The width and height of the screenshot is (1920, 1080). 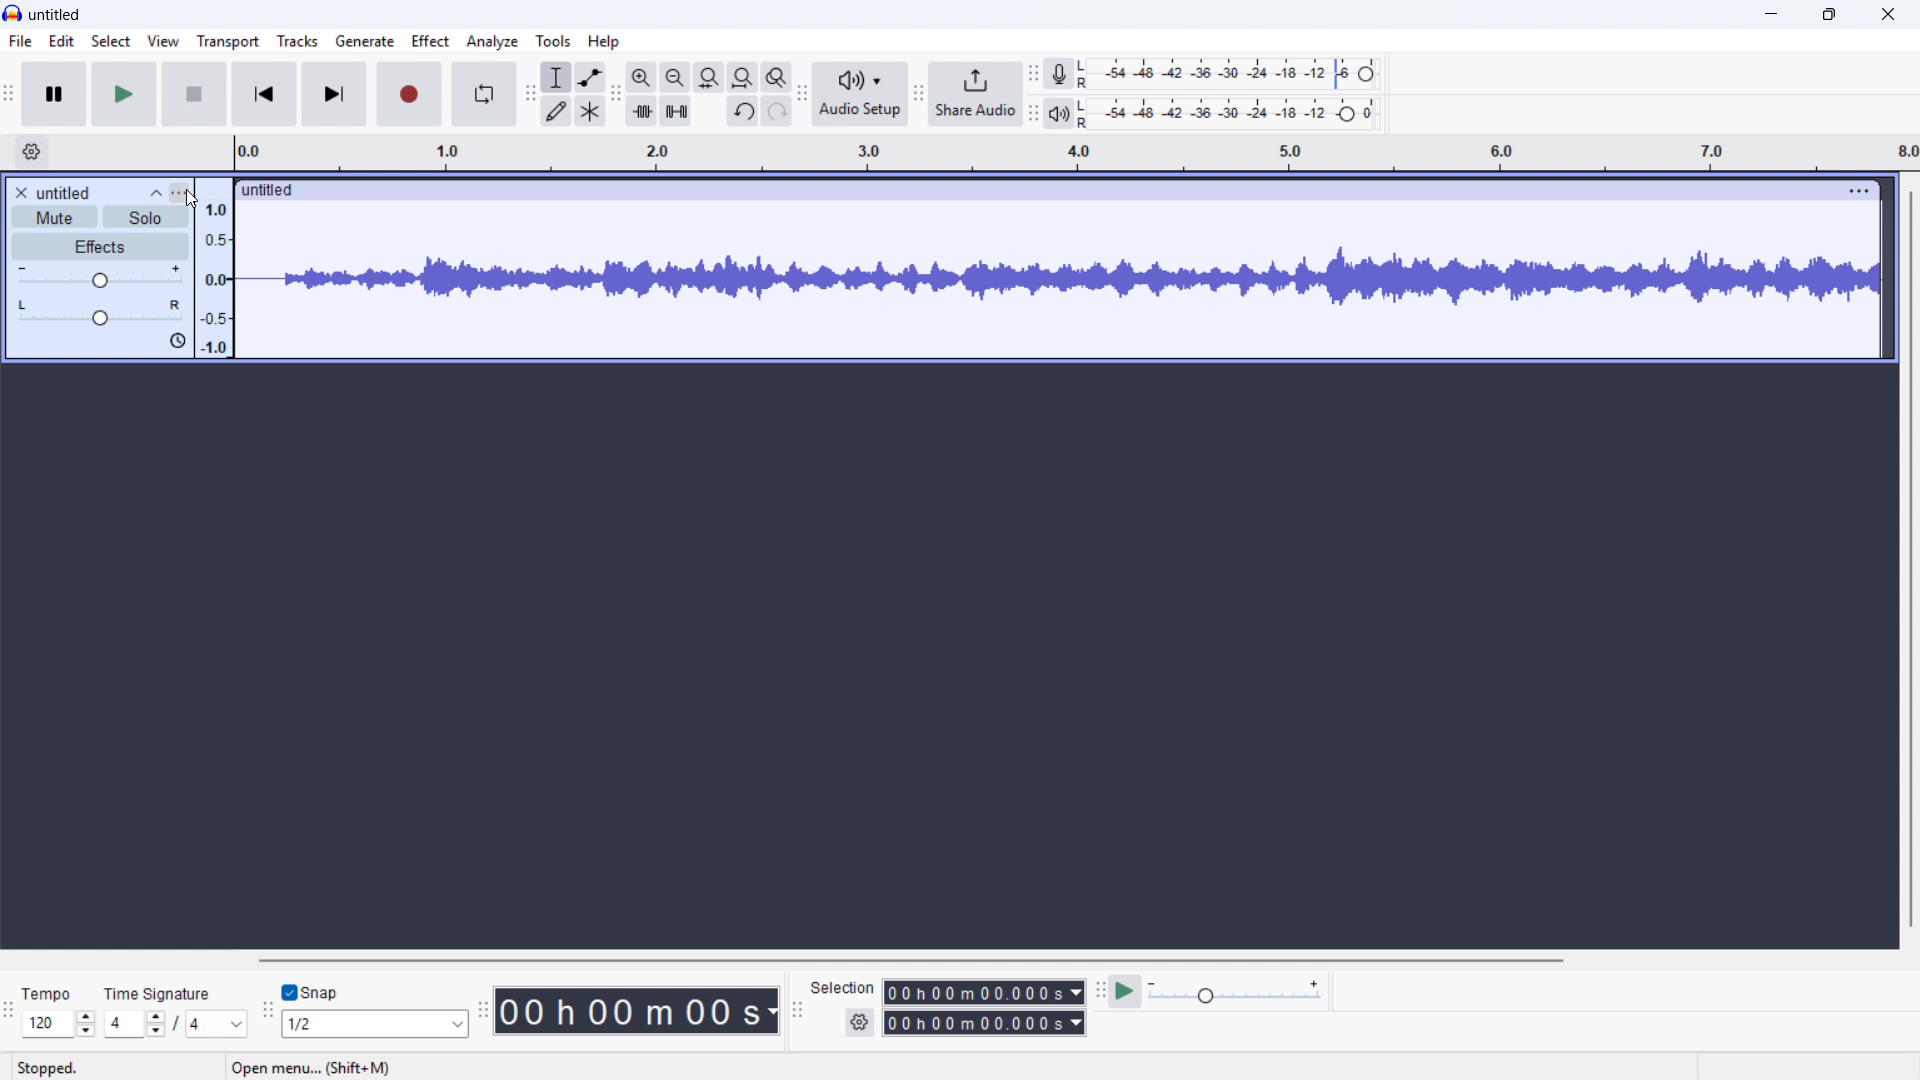 I want to click on untitled, so click(x=55, y=16).